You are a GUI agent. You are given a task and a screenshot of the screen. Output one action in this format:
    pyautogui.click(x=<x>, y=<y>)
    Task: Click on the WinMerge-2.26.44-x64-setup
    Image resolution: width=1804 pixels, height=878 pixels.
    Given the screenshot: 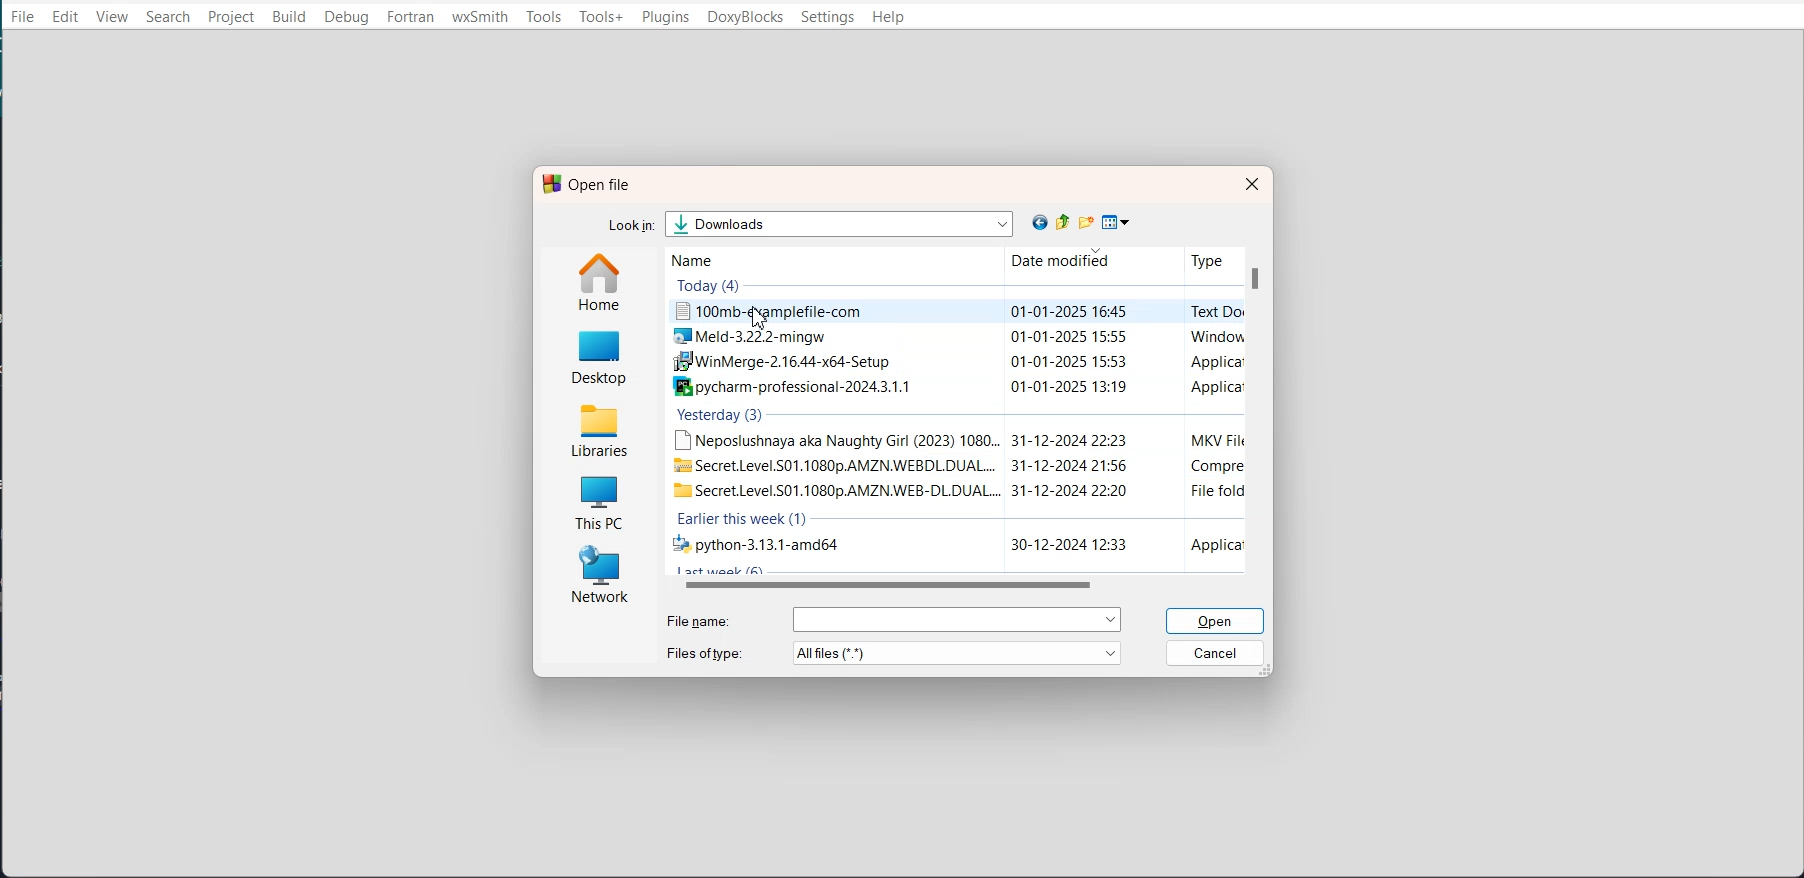 What is the action you would take?
    pyautogui.click(x=952, y=364)
    